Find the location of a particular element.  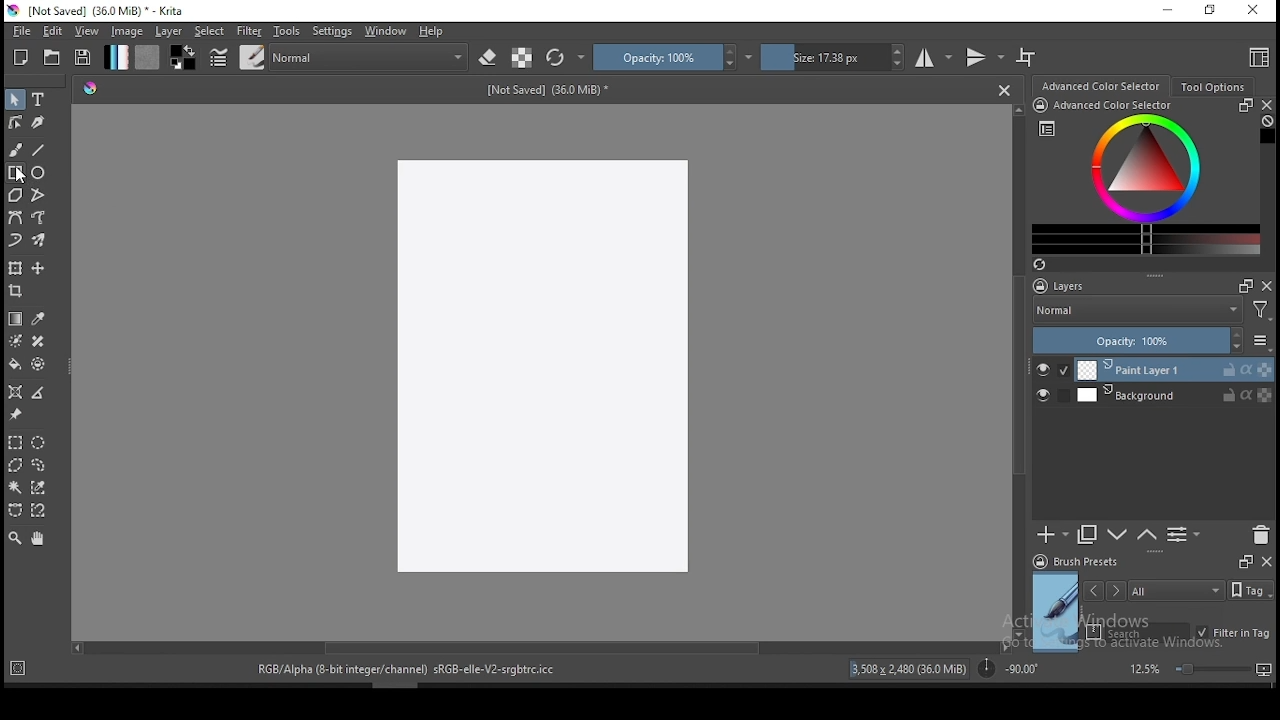

view or change layer properties is located at coordinates (1183, 534).